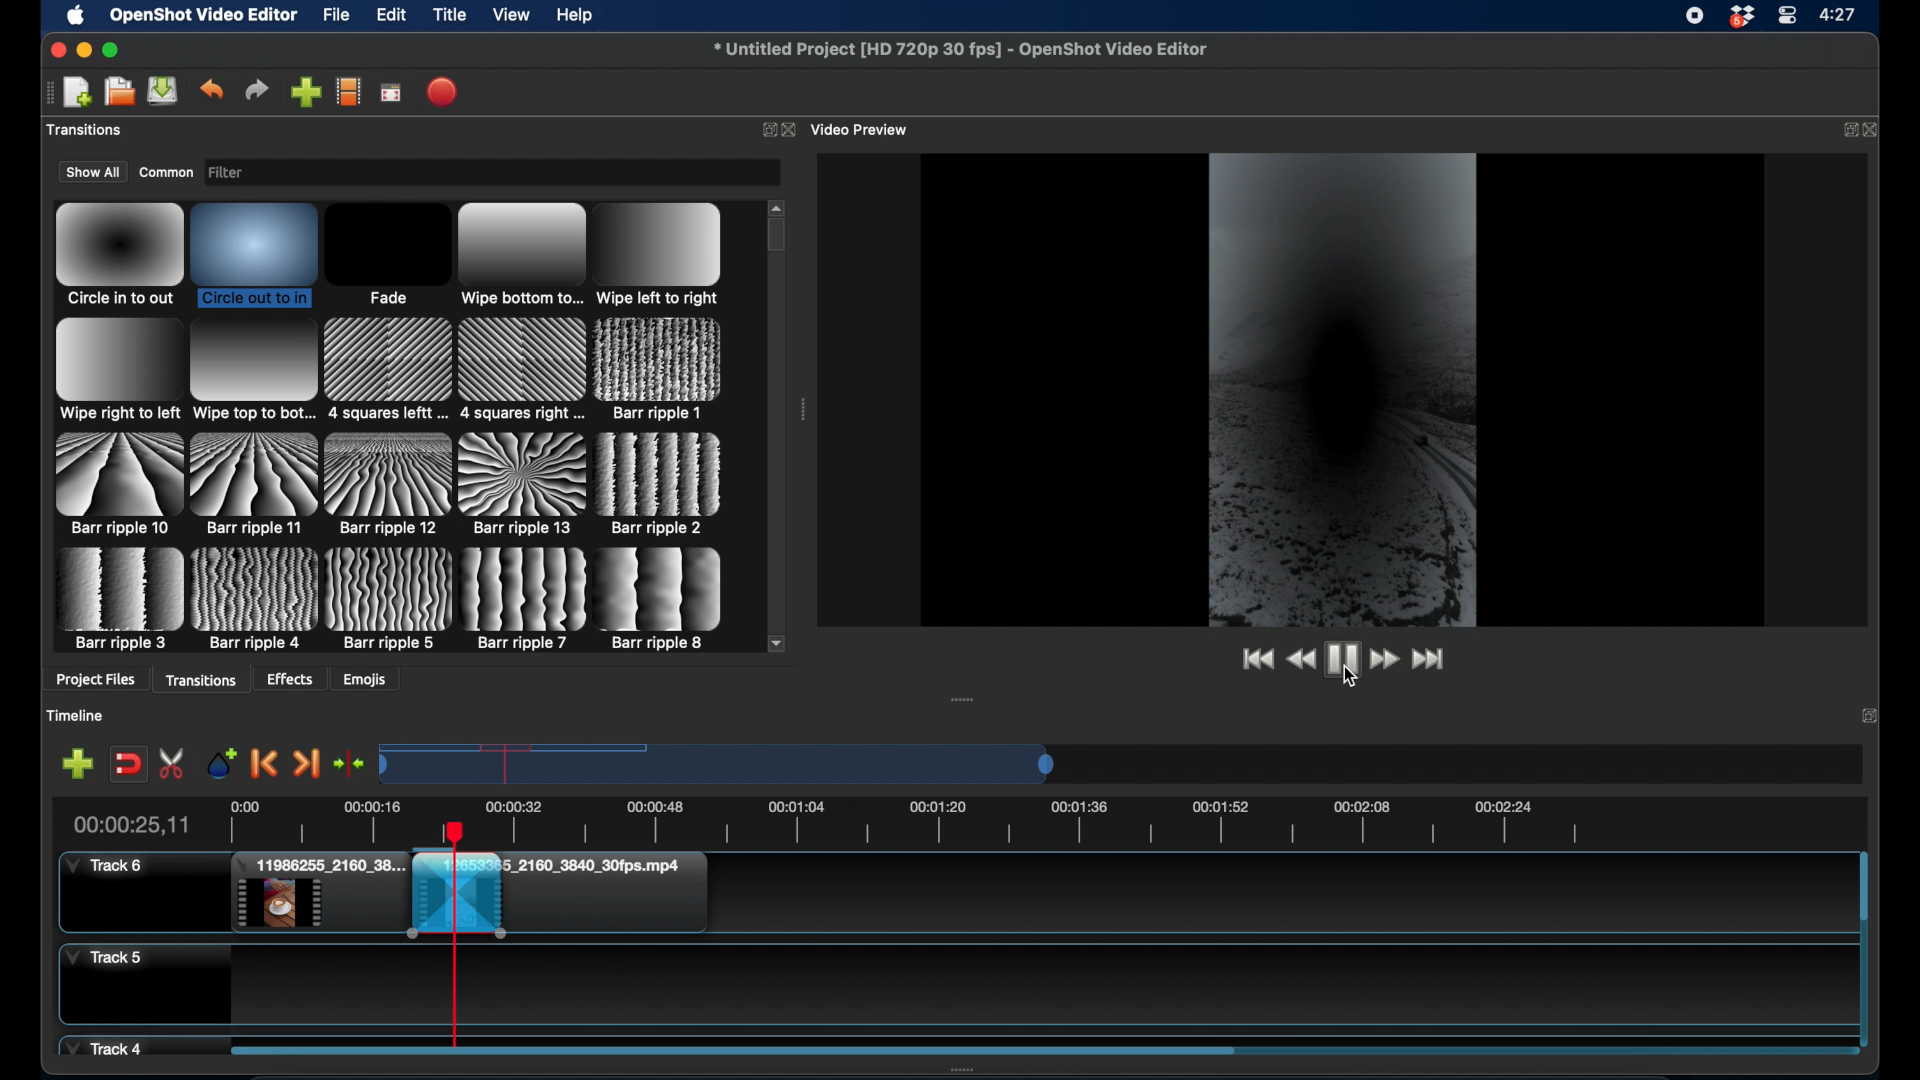  I want to click on timeline, so click(77, 715).